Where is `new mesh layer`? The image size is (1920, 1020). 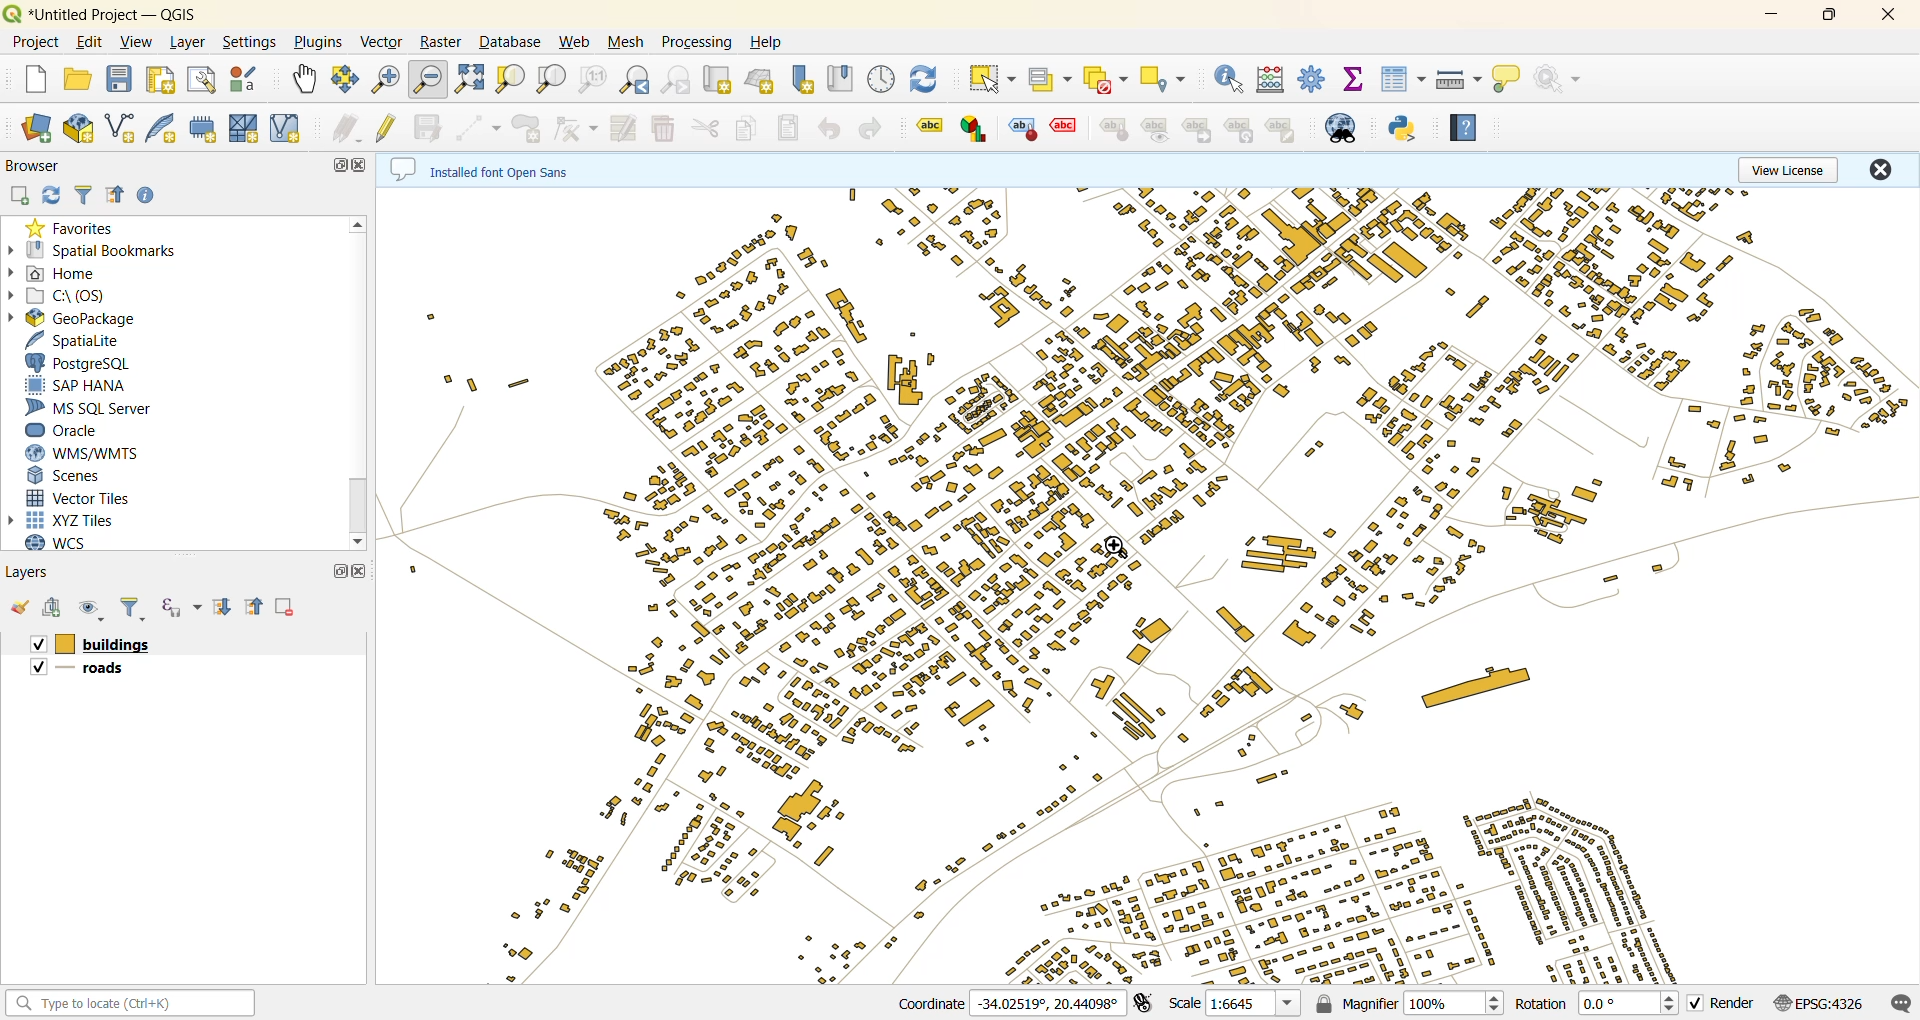
new mesh layer is located at coordinates (247, 126).